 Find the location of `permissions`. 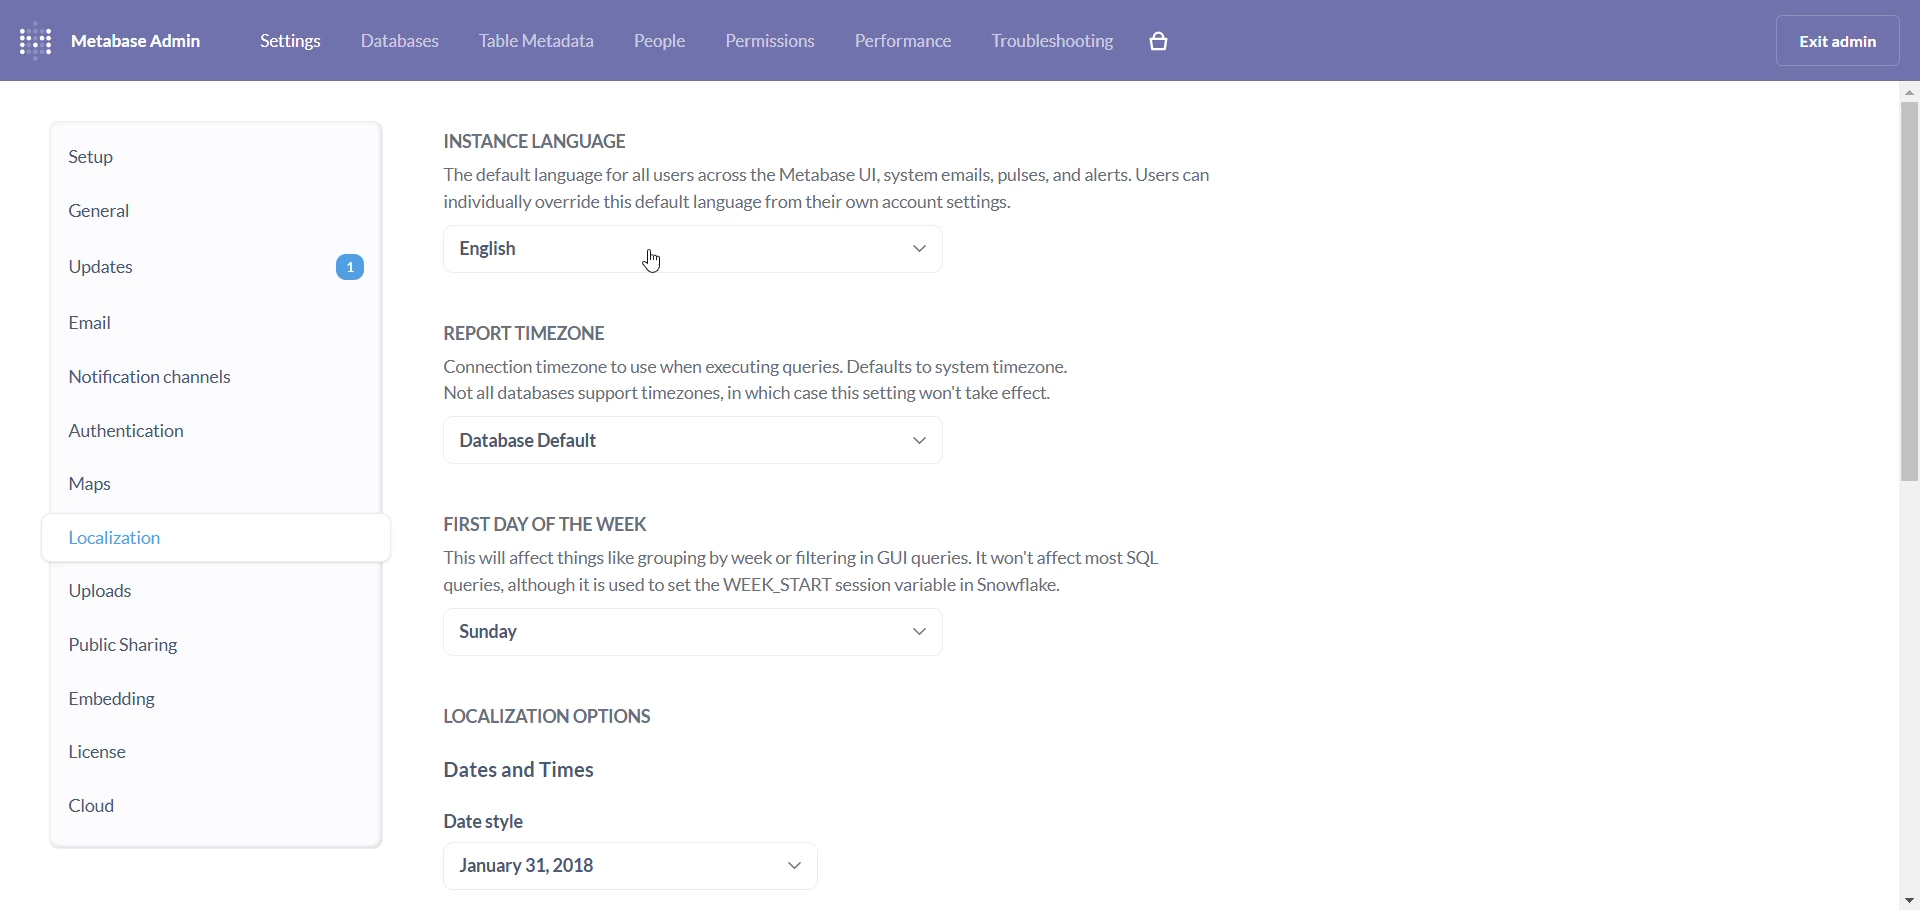

permissions is located at coordinates (775, 42).